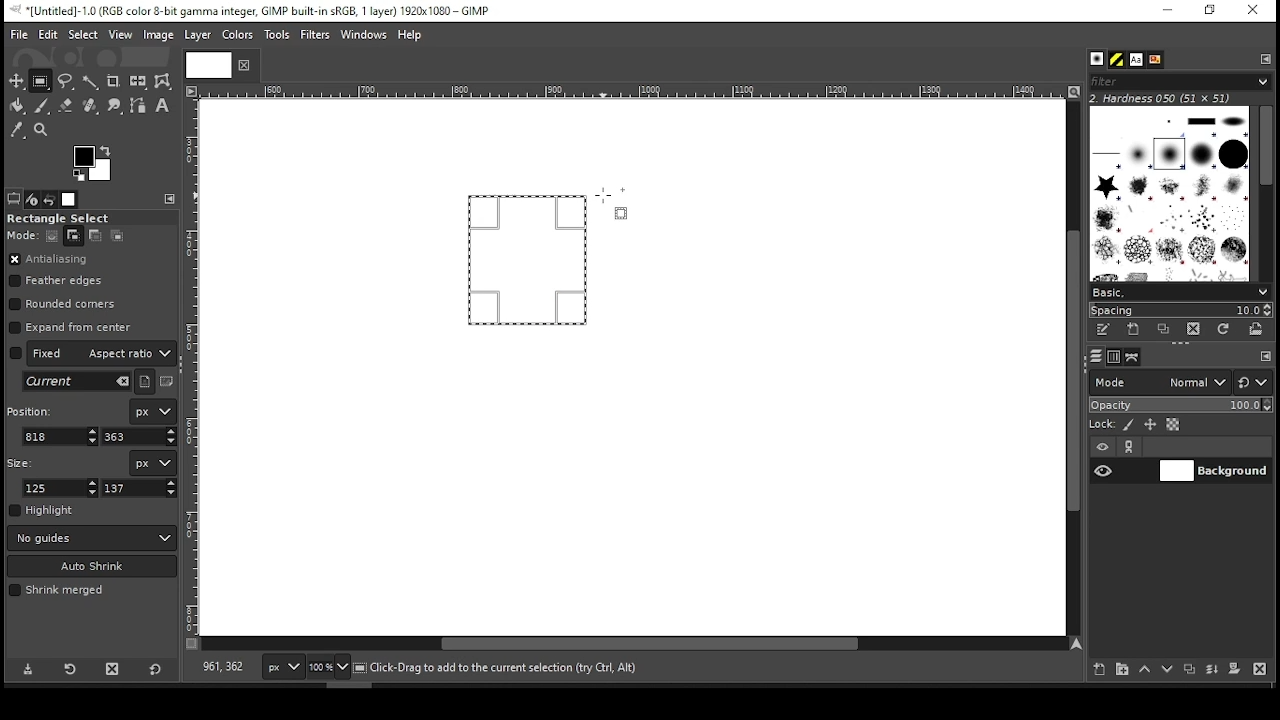 This screenshot has width=1280, height=720. I want to click on smudge tool, so click(116, 106).